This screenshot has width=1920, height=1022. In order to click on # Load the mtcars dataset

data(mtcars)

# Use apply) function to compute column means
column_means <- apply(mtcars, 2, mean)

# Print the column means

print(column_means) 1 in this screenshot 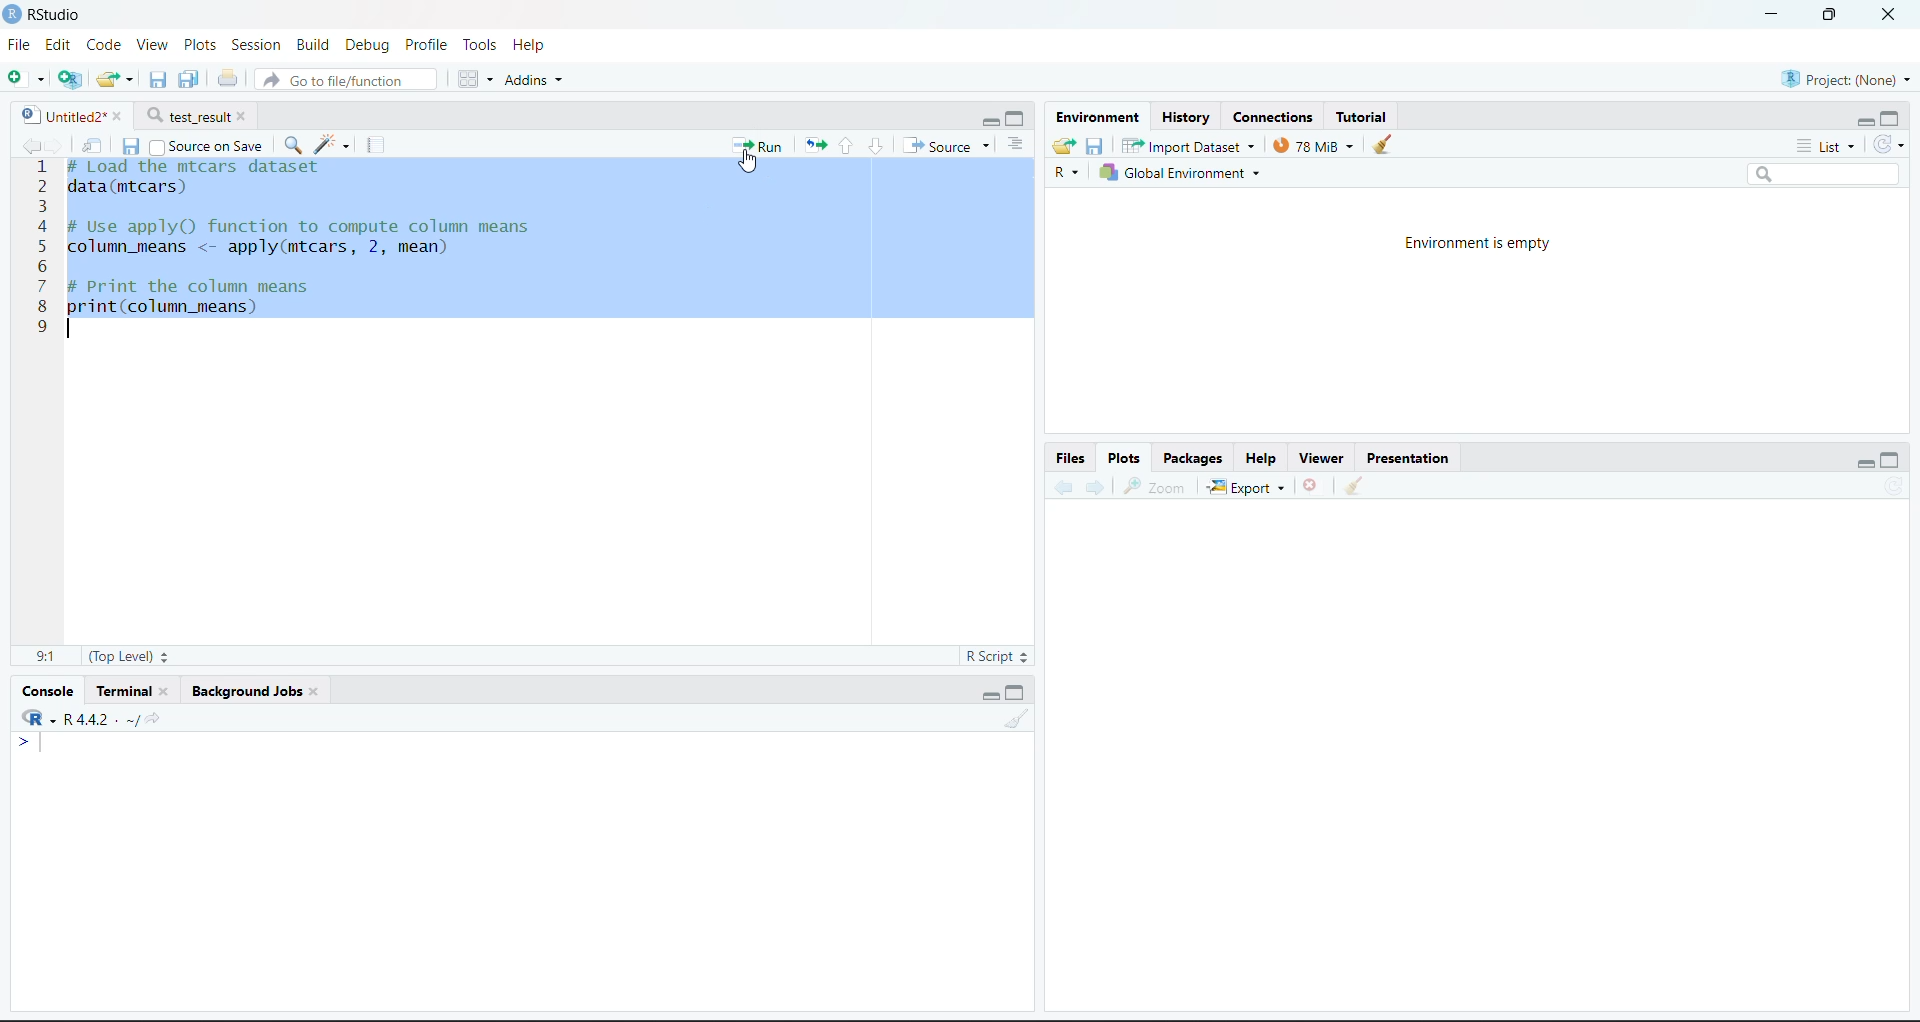, I will do `click(315, 265)`.